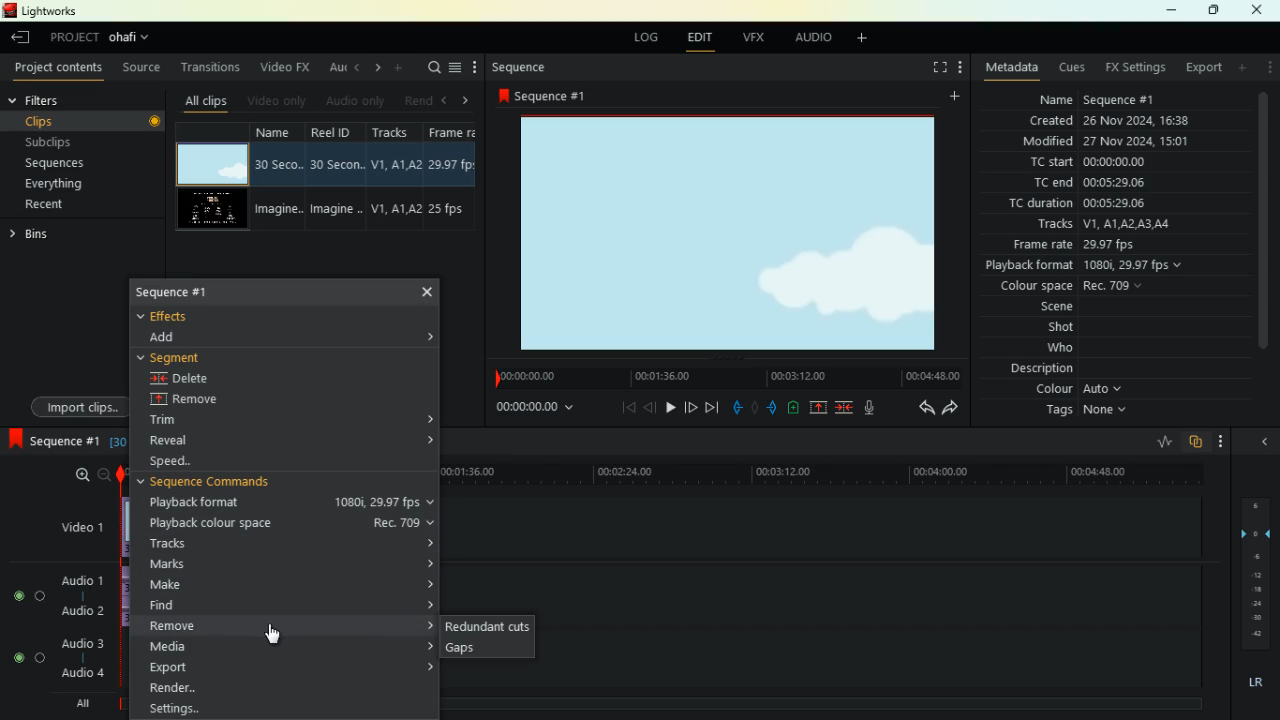 This screenshot has height=720, width=1280. What do you see at coordinates (82, 120) in the screenshot?
I see `clips` at bounding box center [82, 120].